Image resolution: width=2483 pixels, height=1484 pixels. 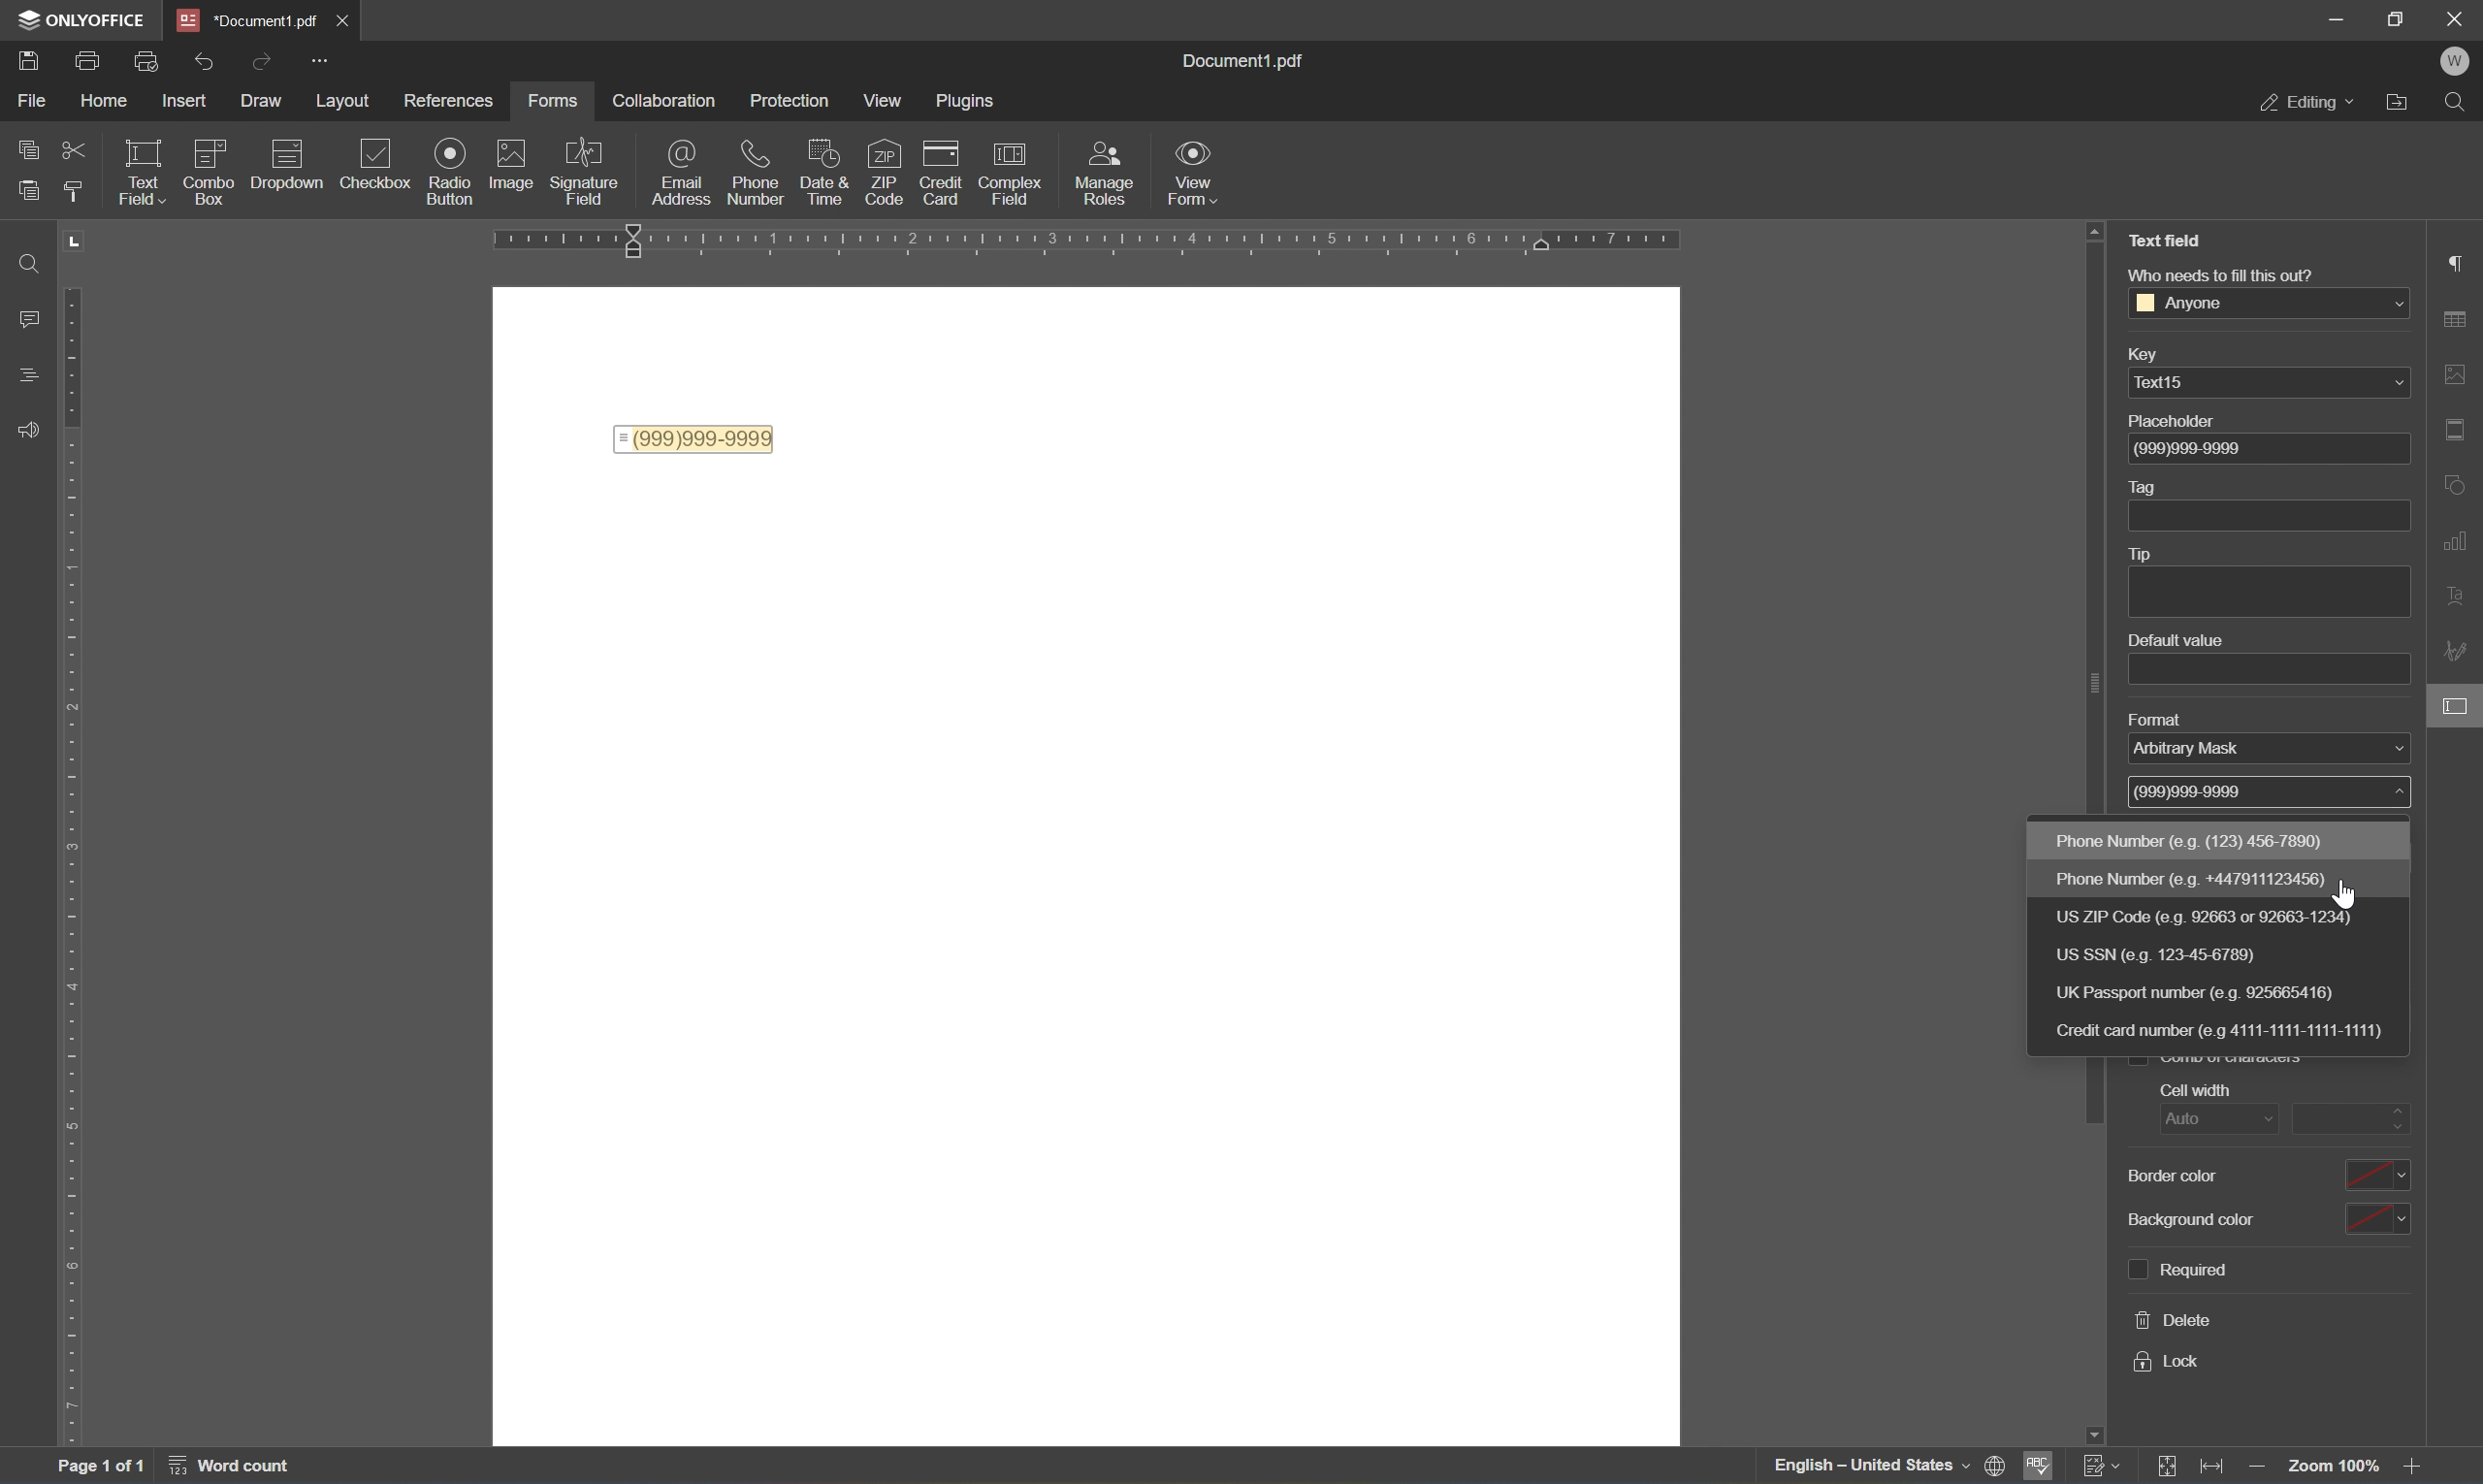 I want to click on text art settings, so click(x=2464, y=593).